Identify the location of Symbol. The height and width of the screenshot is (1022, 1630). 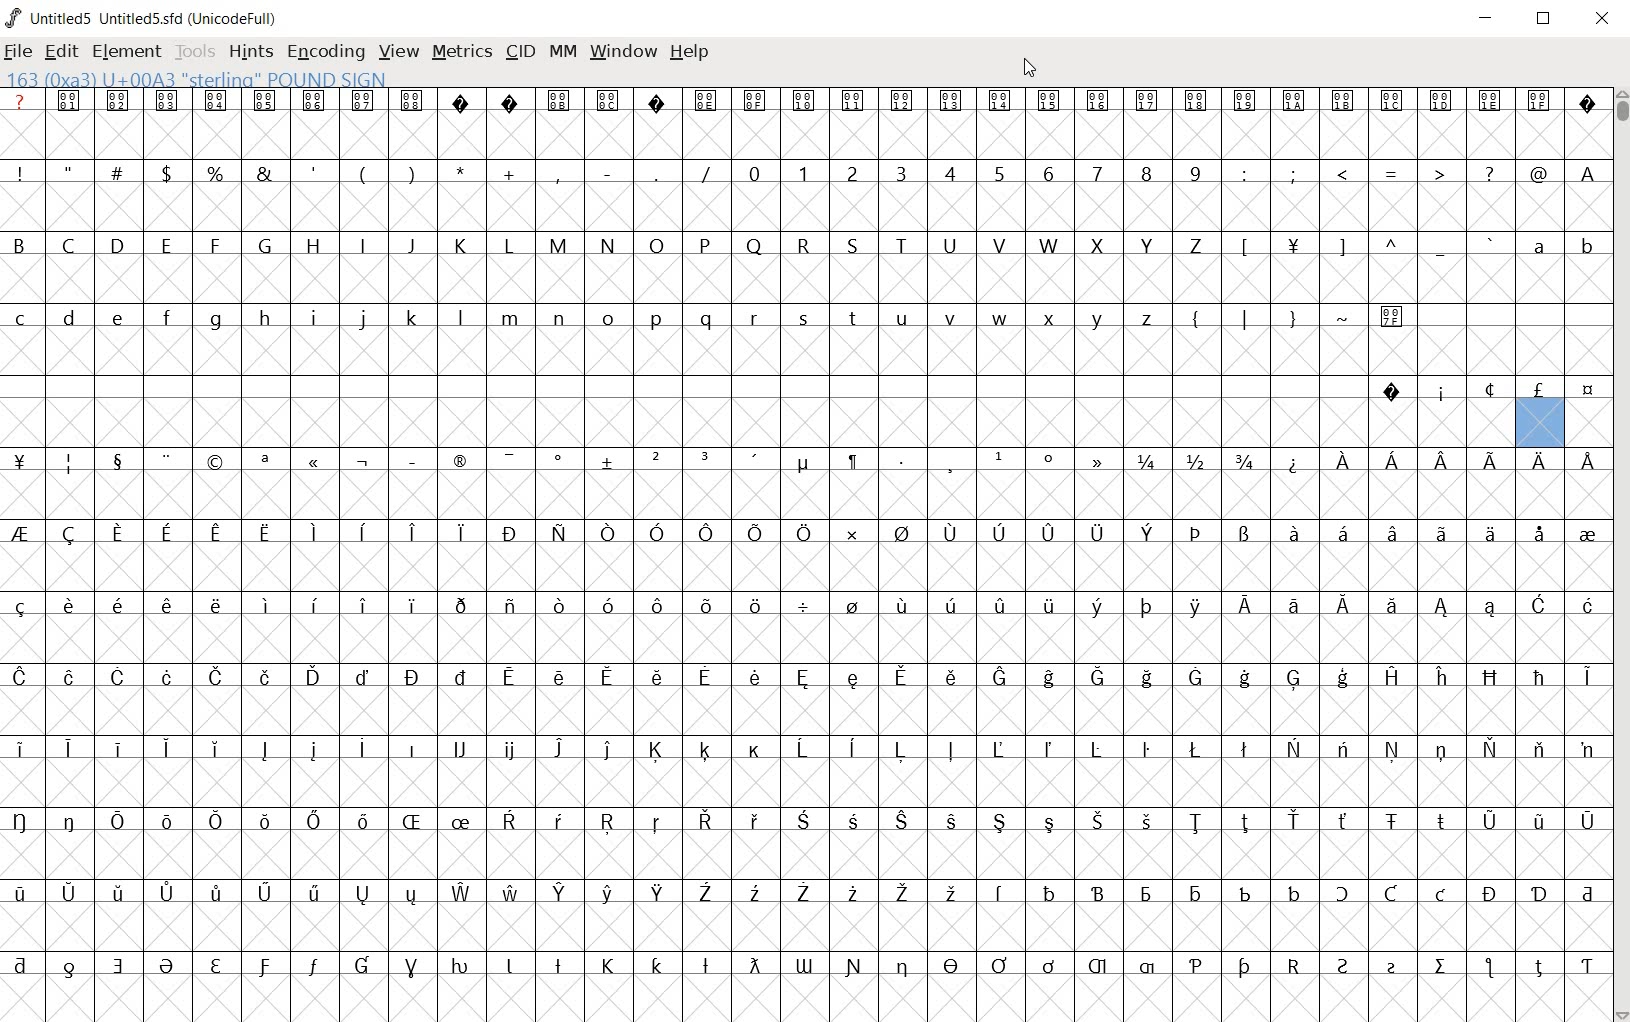
(610, 605).